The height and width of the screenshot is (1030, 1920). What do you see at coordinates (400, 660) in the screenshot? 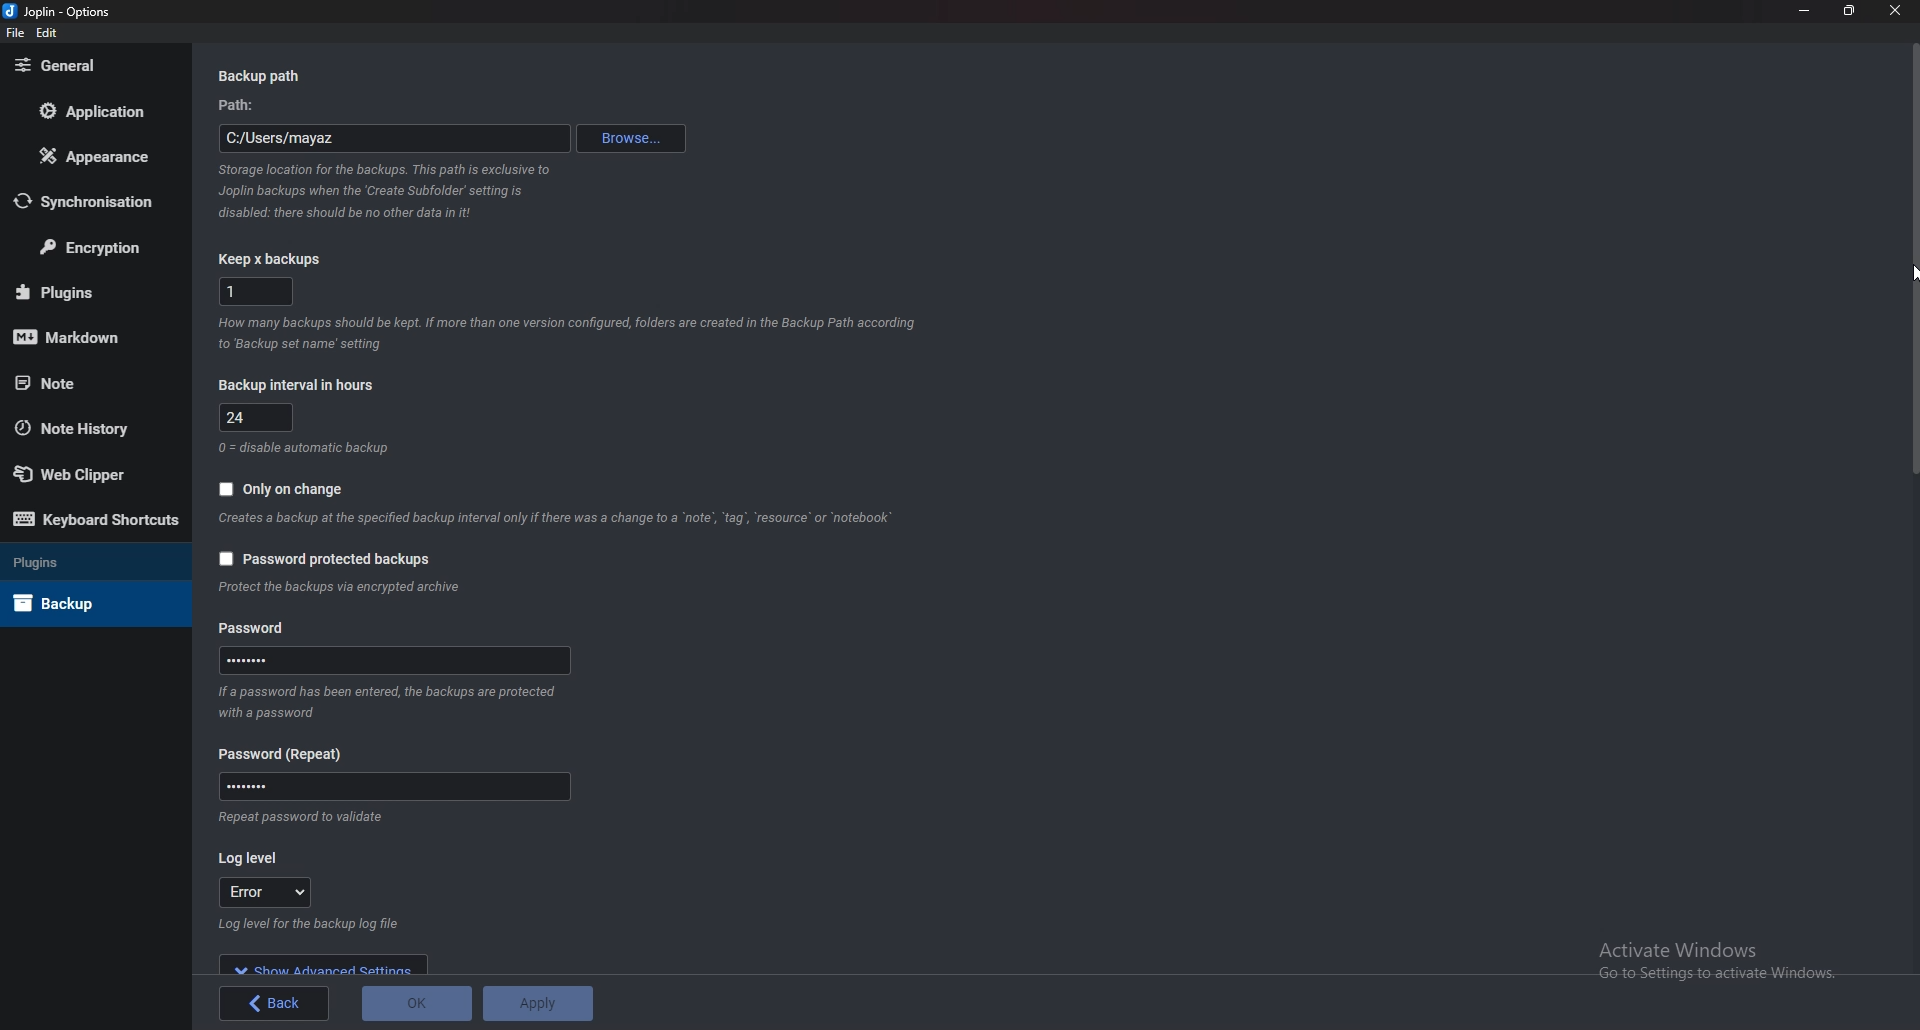
I see `Password` at bounding box center [400, 660].